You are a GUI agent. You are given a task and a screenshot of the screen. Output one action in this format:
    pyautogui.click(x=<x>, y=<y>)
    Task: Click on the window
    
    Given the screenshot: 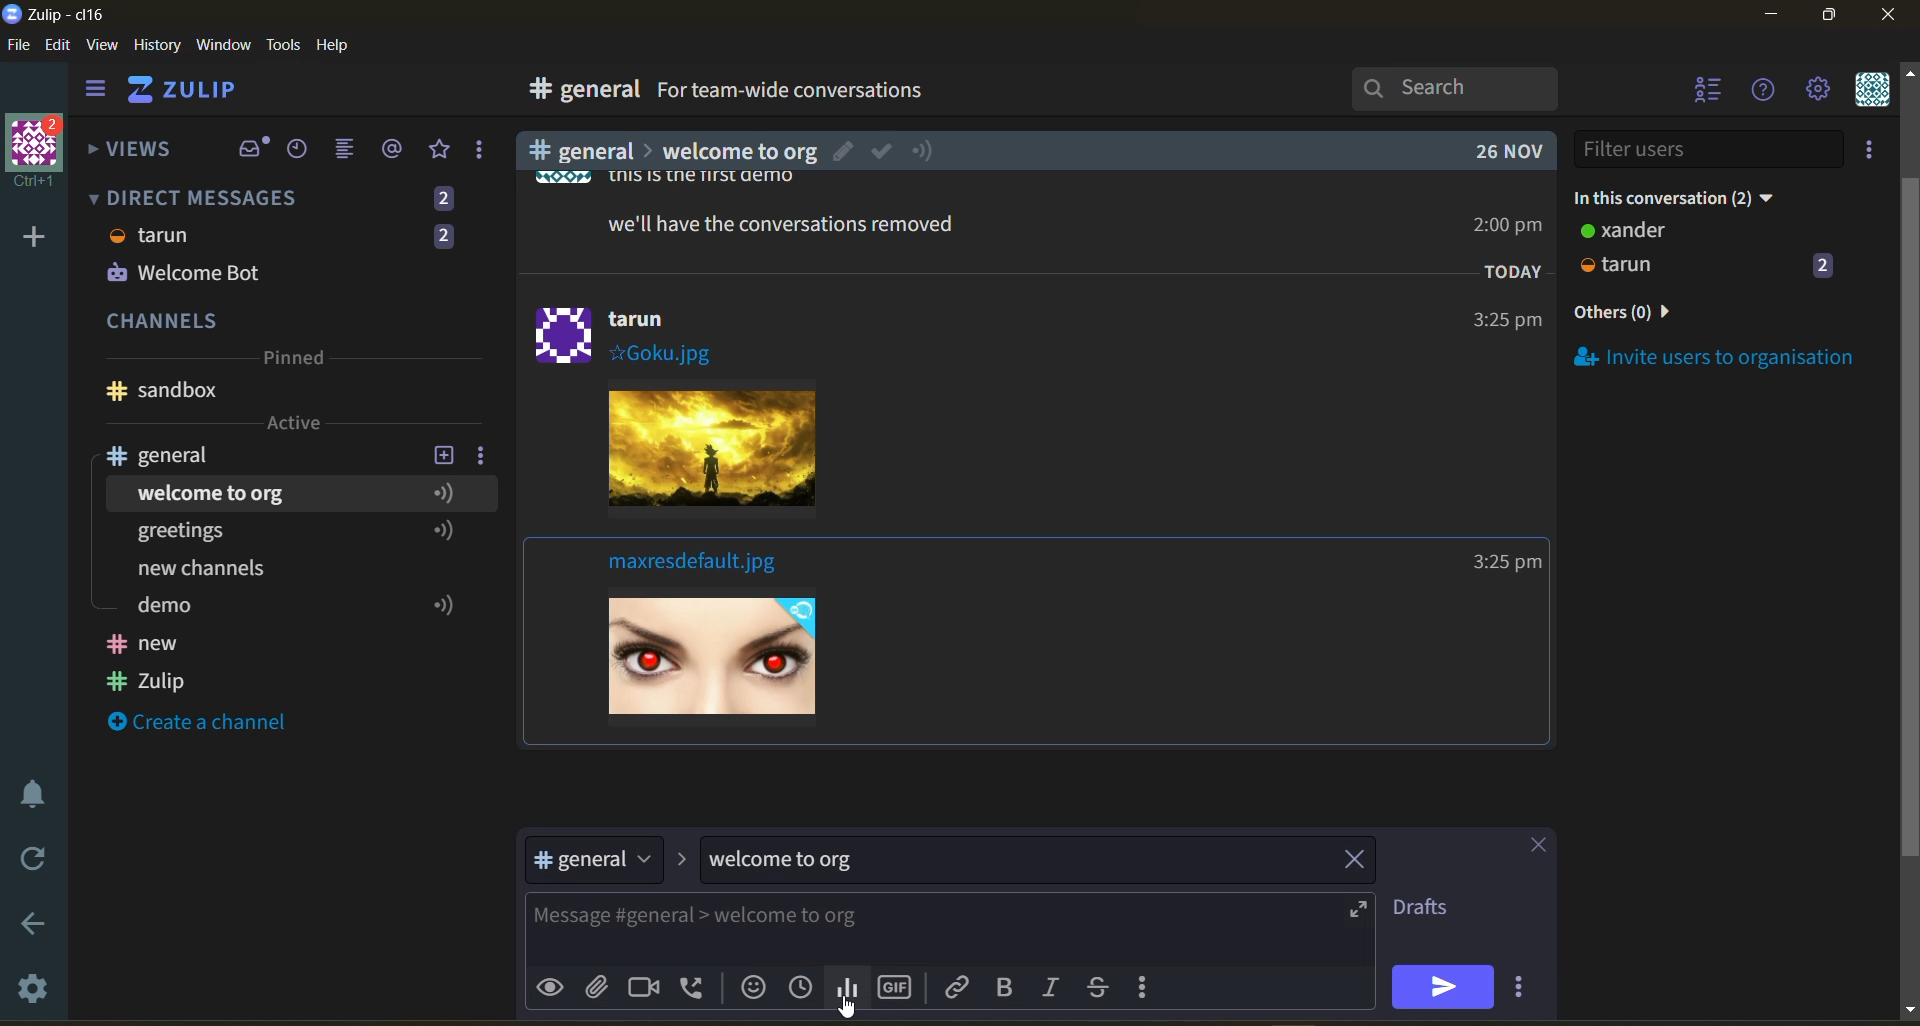 What is the action you would take?
    pyautogui.click(x=221, y=46)
    